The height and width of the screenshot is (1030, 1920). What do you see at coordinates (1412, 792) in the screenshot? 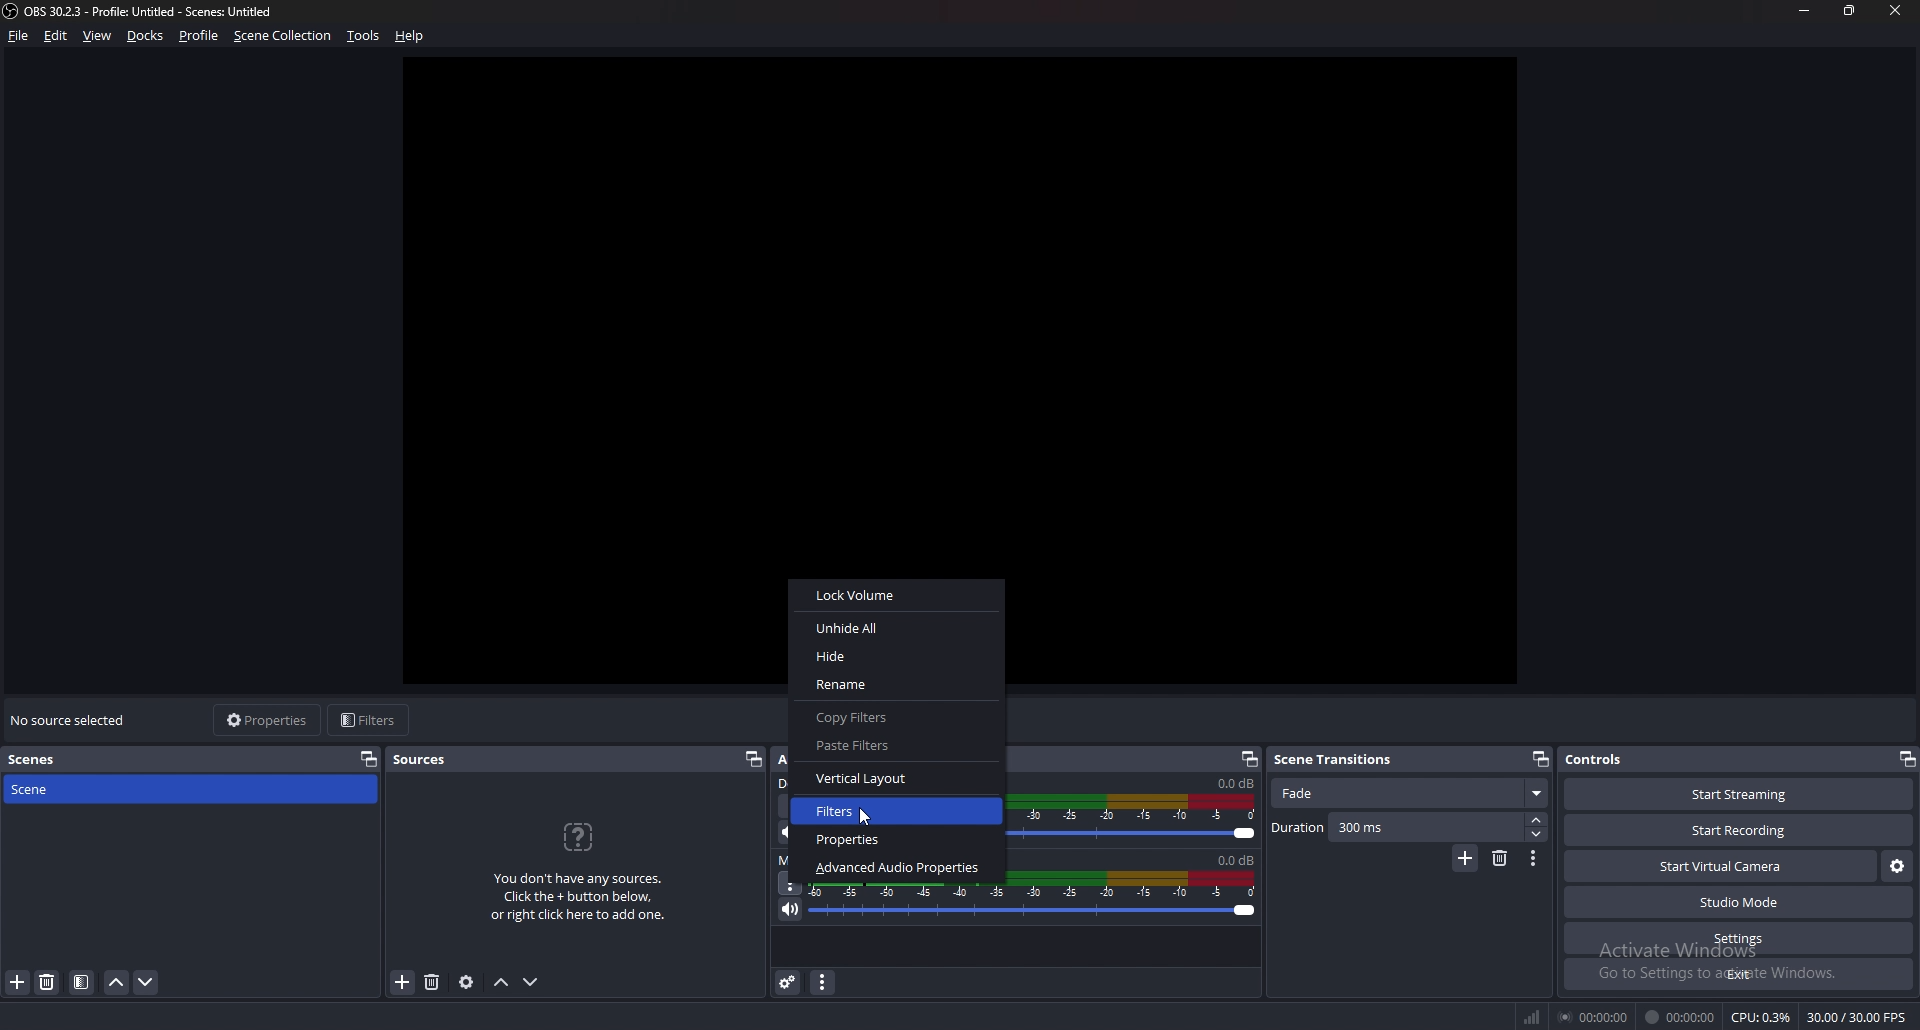
I see `scene` at bounding box center [1412, 792].